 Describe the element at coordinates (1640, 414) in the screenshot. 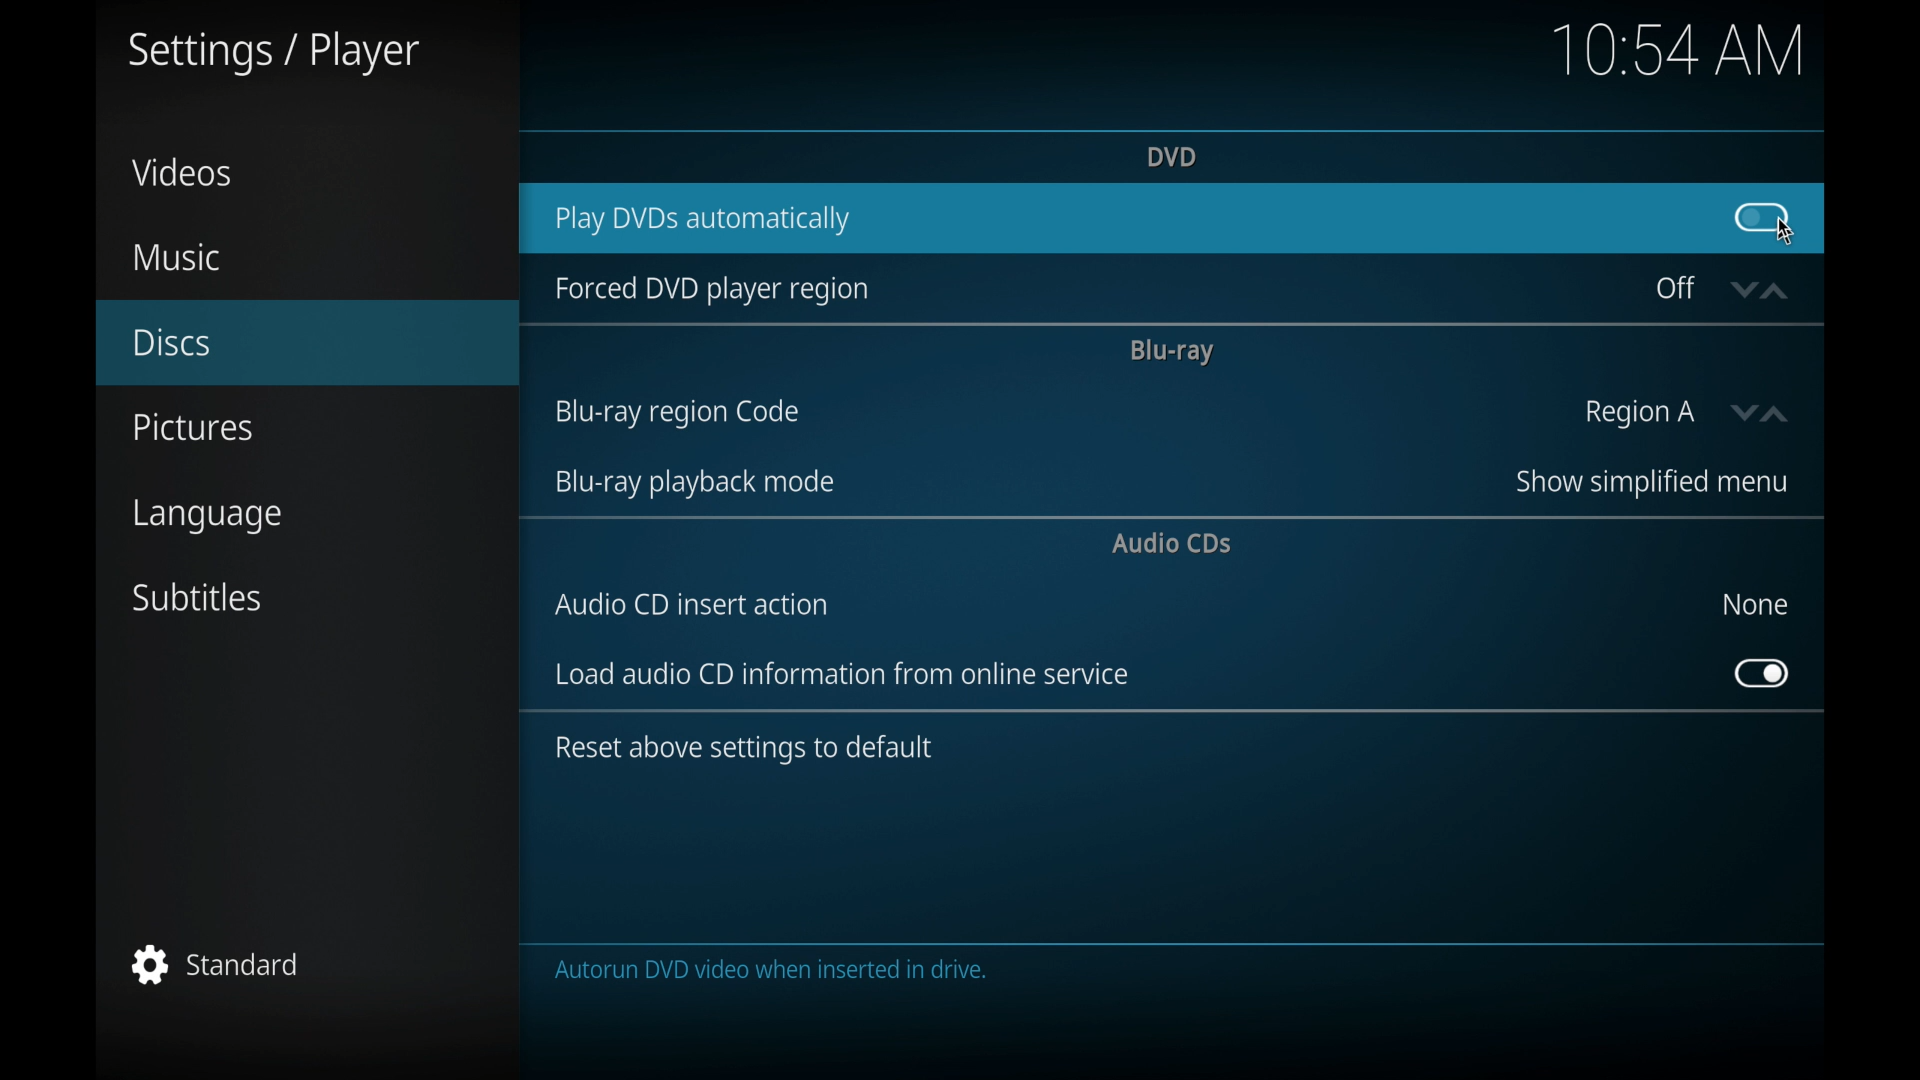

I see `region a` at that location.